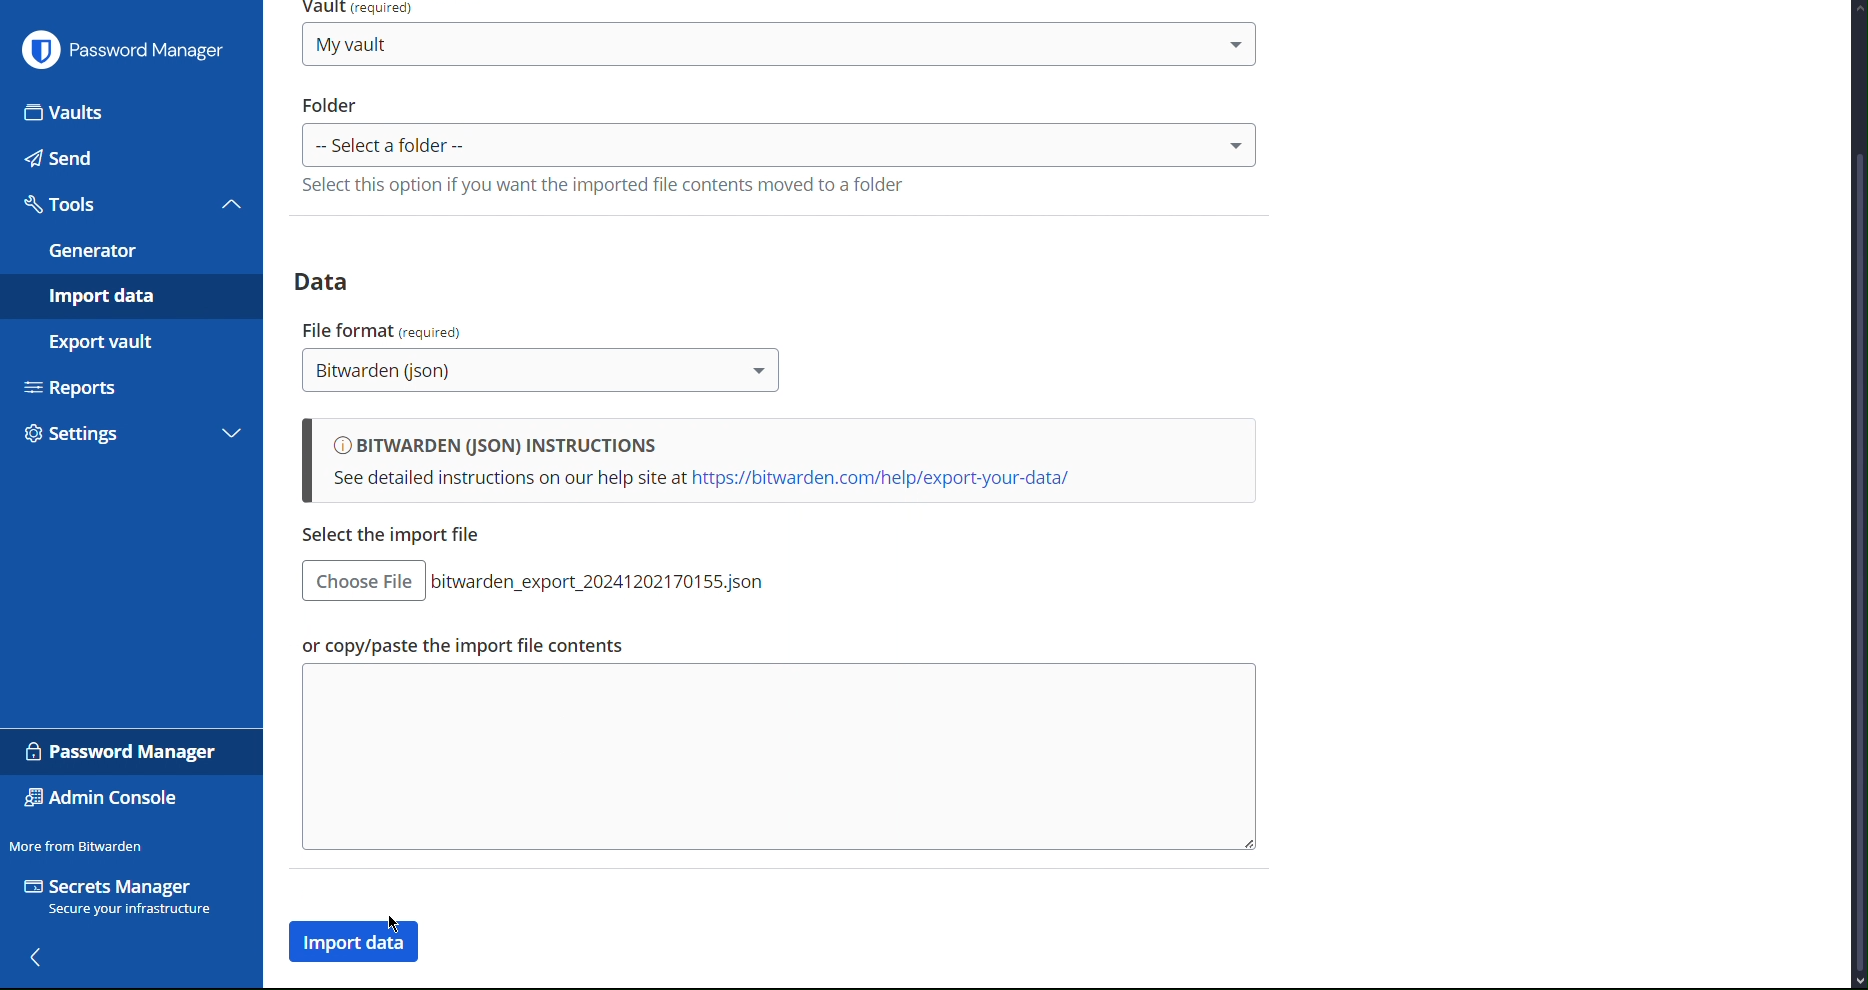 This screenshot has height=990, width=1868. Describe the element at coordinates (399, 536) in the screenshot. I see `copy/paste the import file contents` at that location.